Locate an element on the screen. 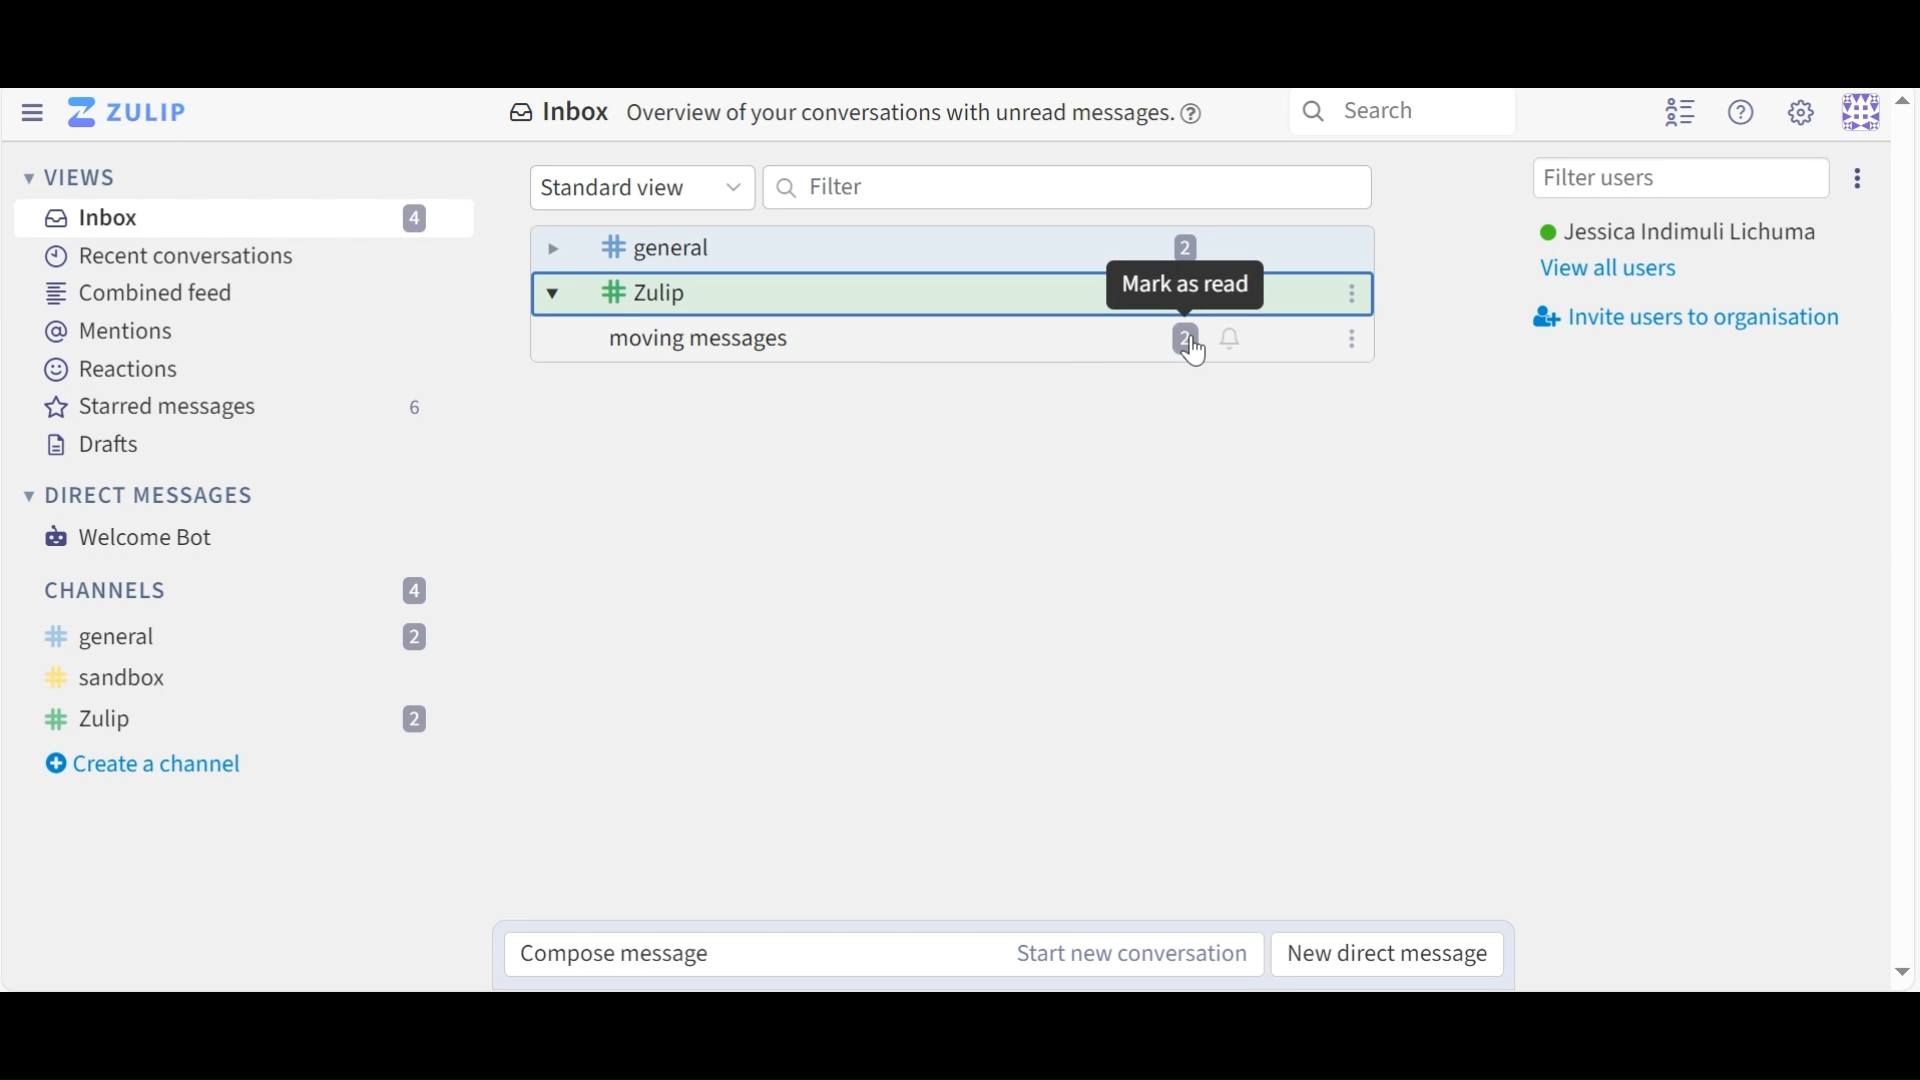 This screenshot has width=1920, height=1080. Filter users is located at coordinates (1682, 178).